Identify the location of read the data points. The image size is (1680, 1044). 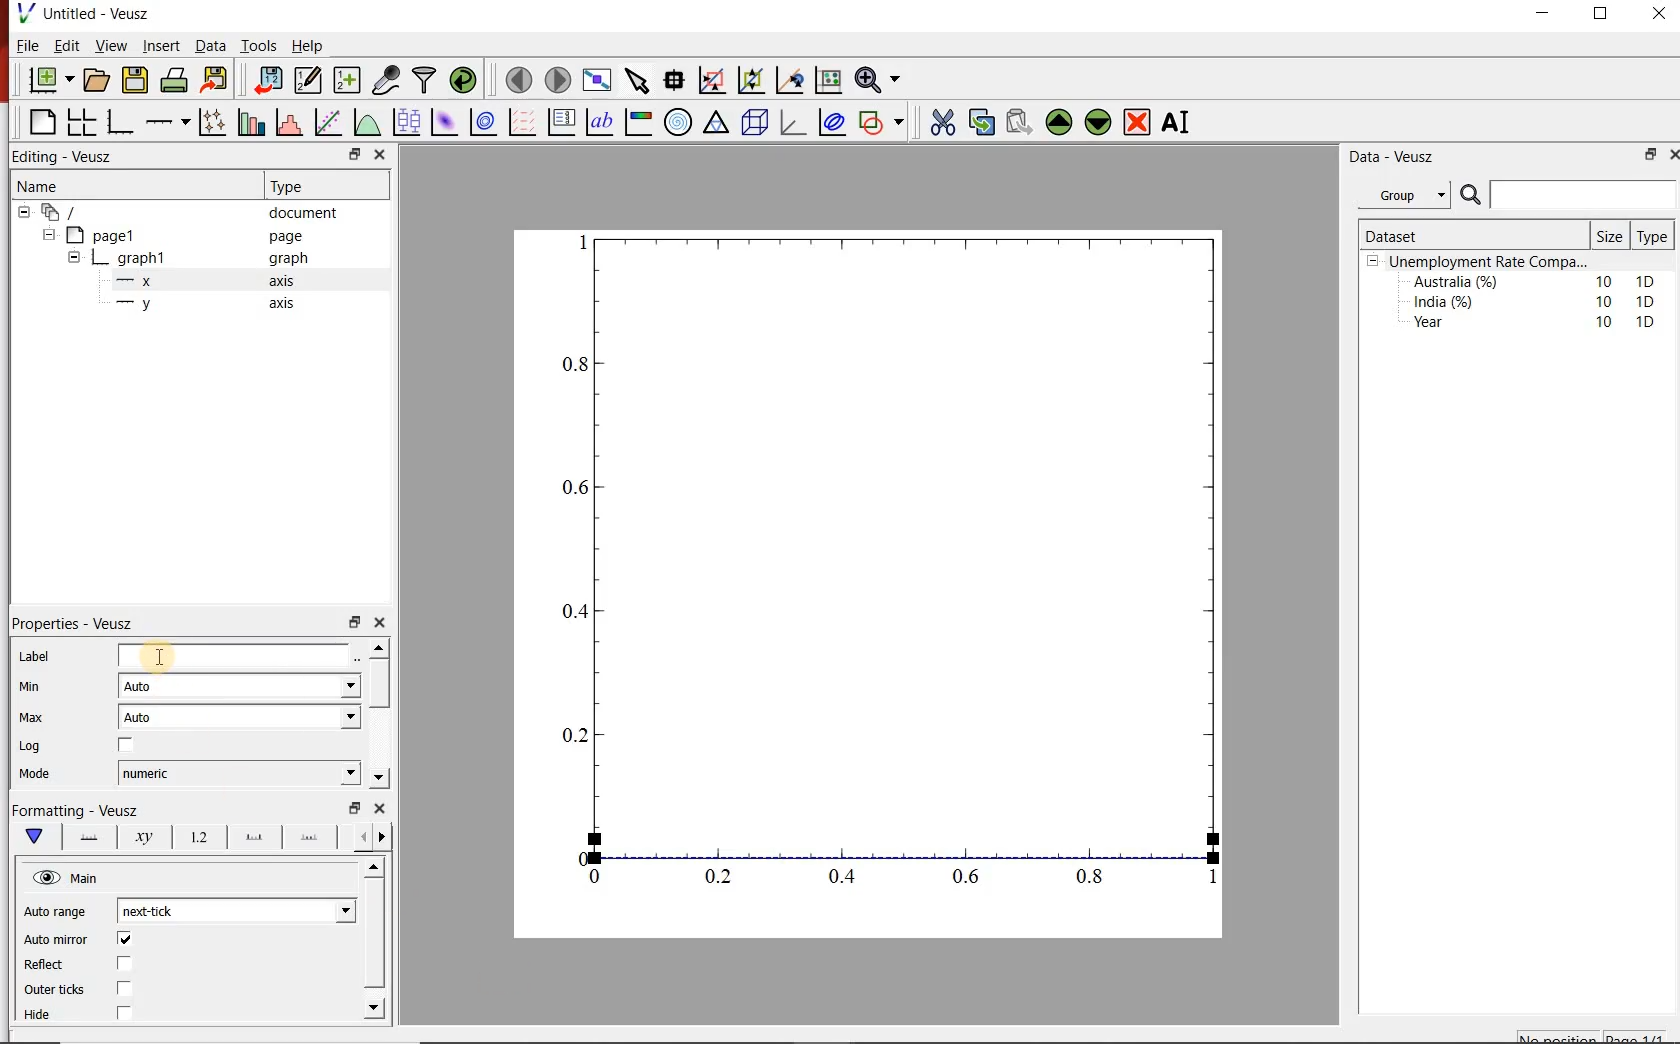
(676, 79).